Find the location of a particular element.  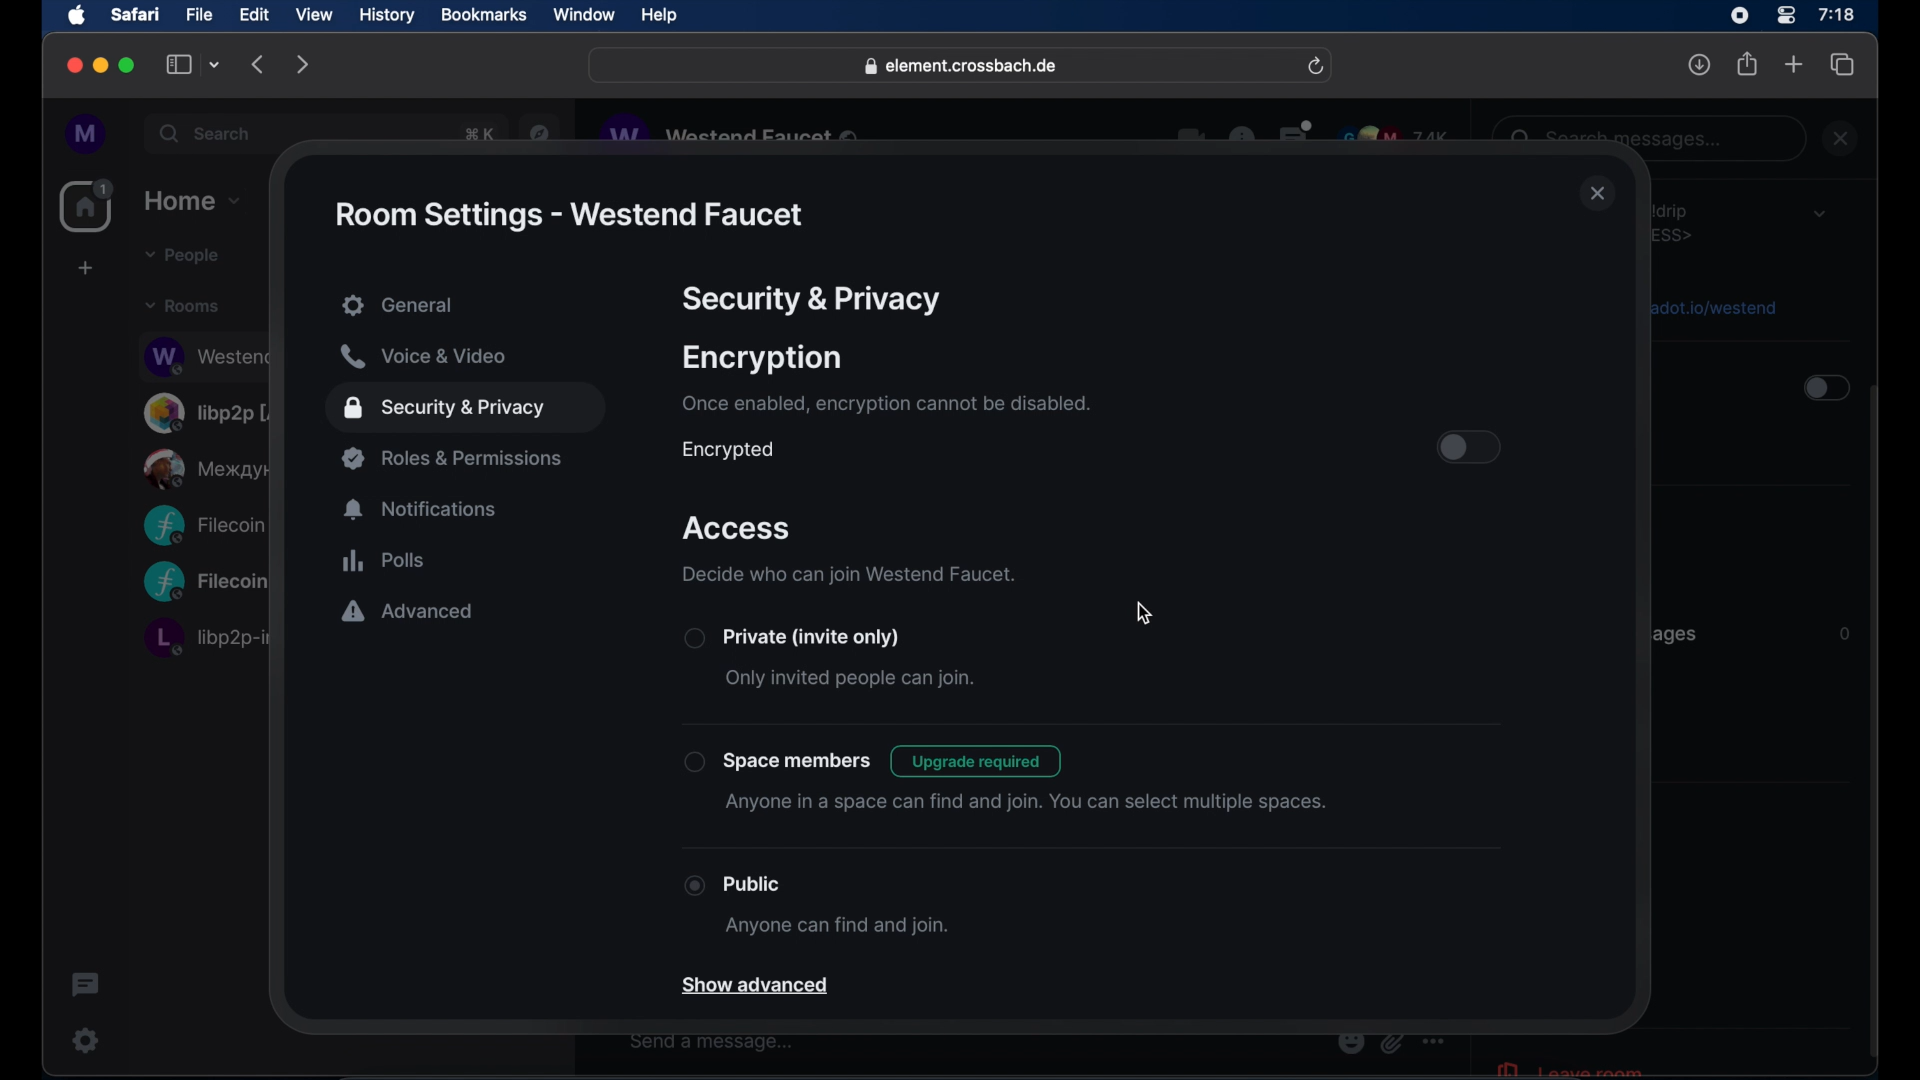

private (invite only) is located at coordinates (792, 638).